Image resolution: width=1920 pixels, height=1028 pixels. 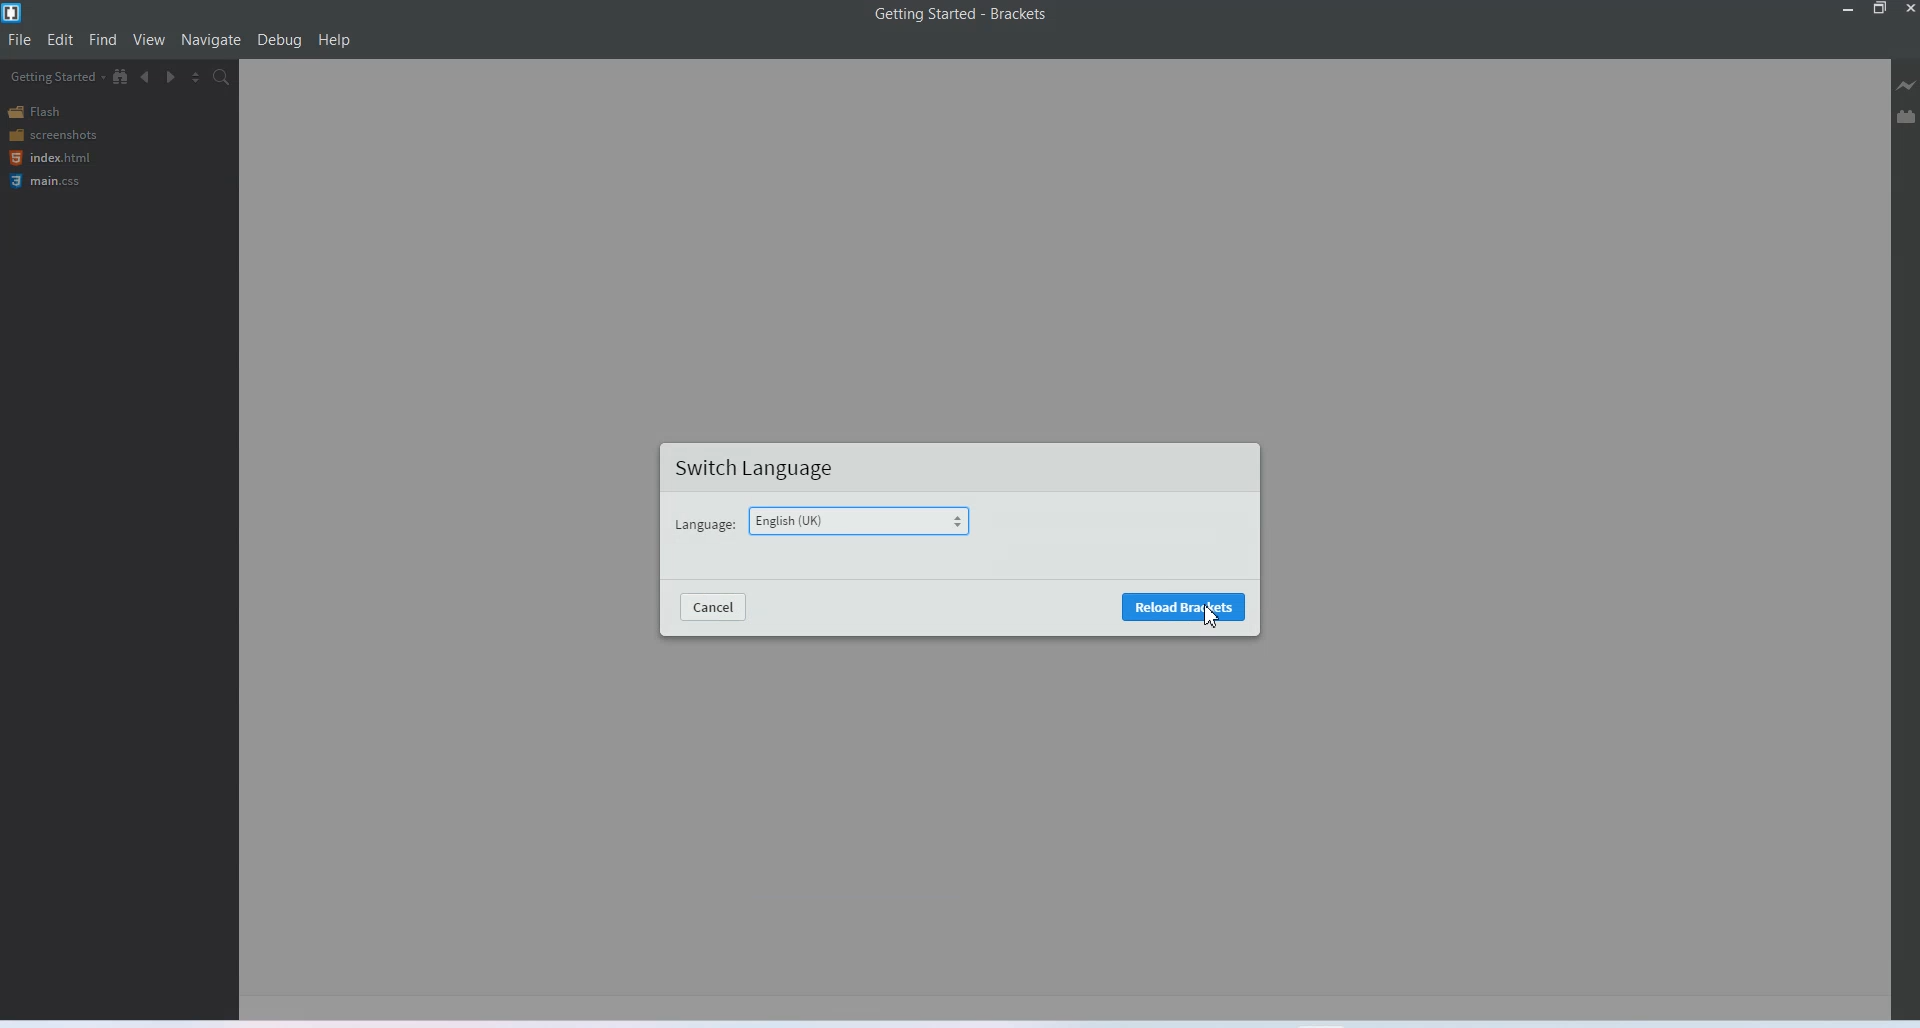 What do you see at coordinates (52, 135) in the screenshot?
I see `Screenshots` at bounding box center [52, 135].